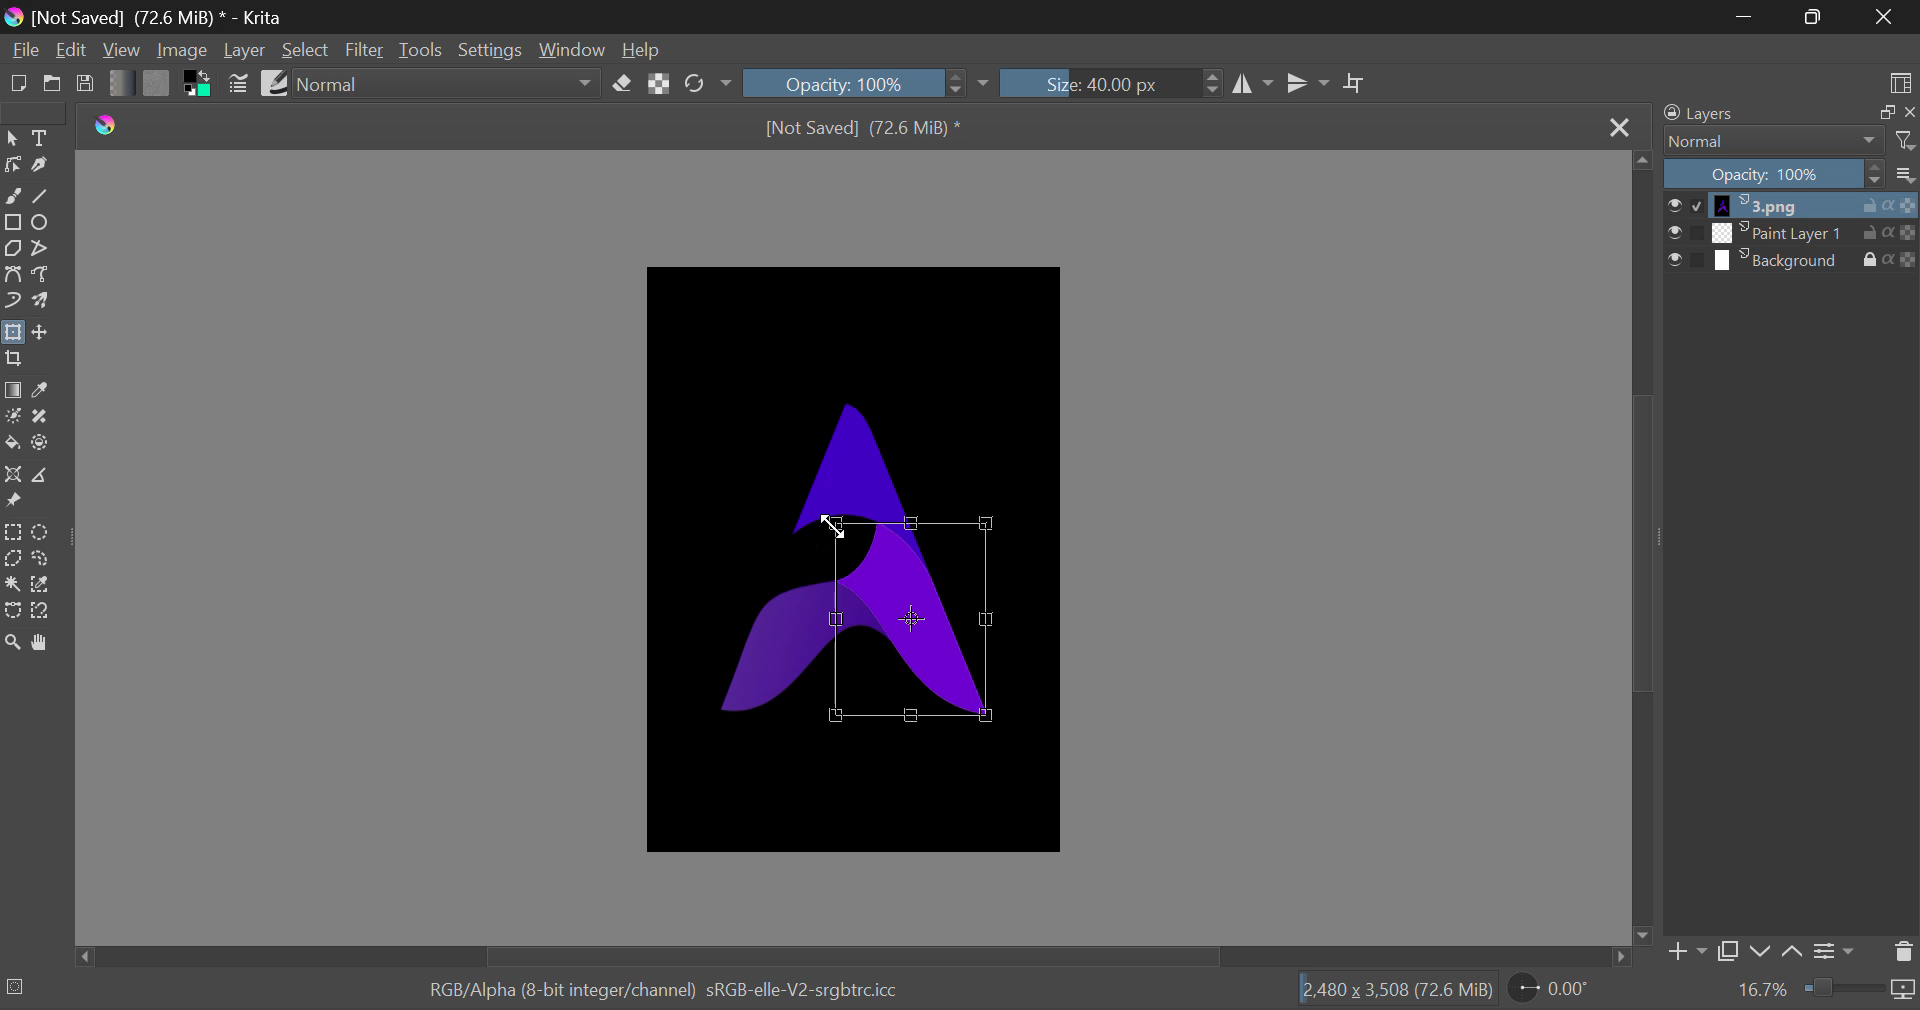 This screenshot has width=1920, height=1010. Describe the element at coordinates (367, 50) in the screenshot. I see `Filter` at that location.